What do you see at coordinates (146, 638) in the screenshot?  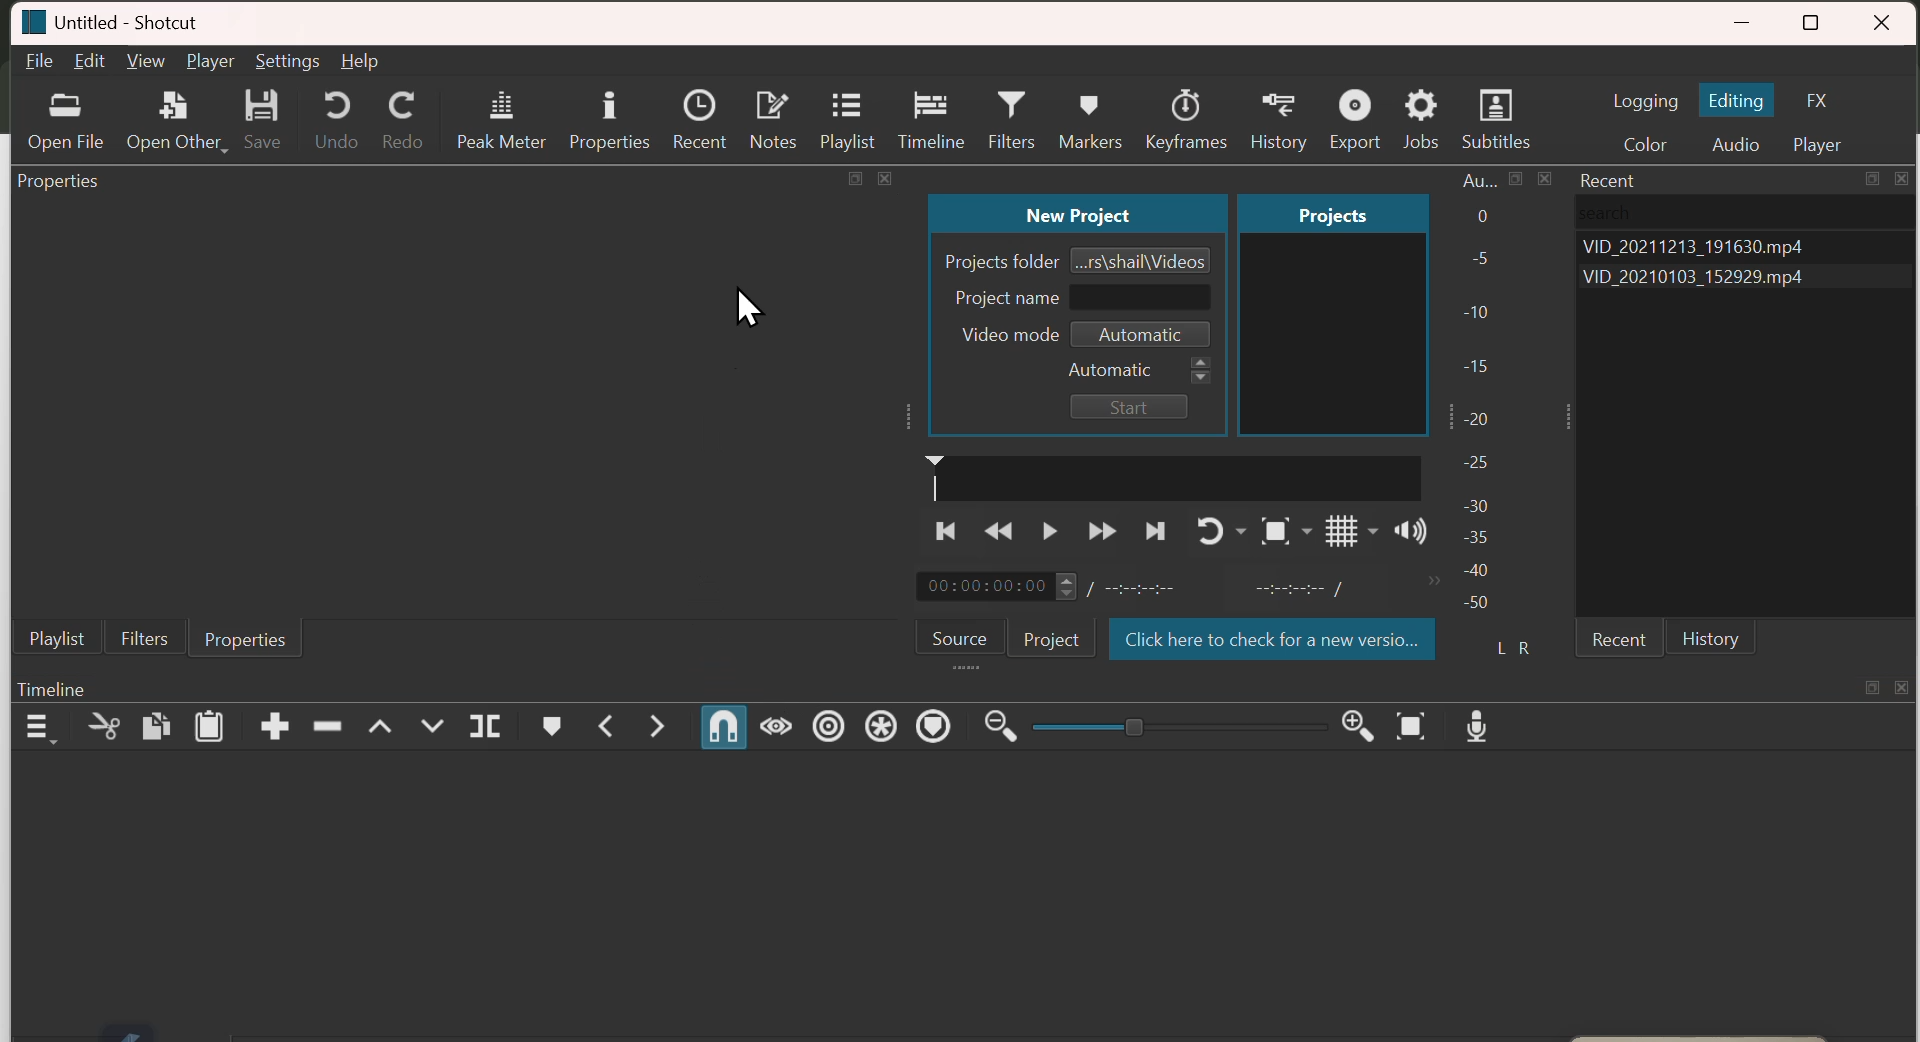 I see `philtres` at bounding box center [146, 638].